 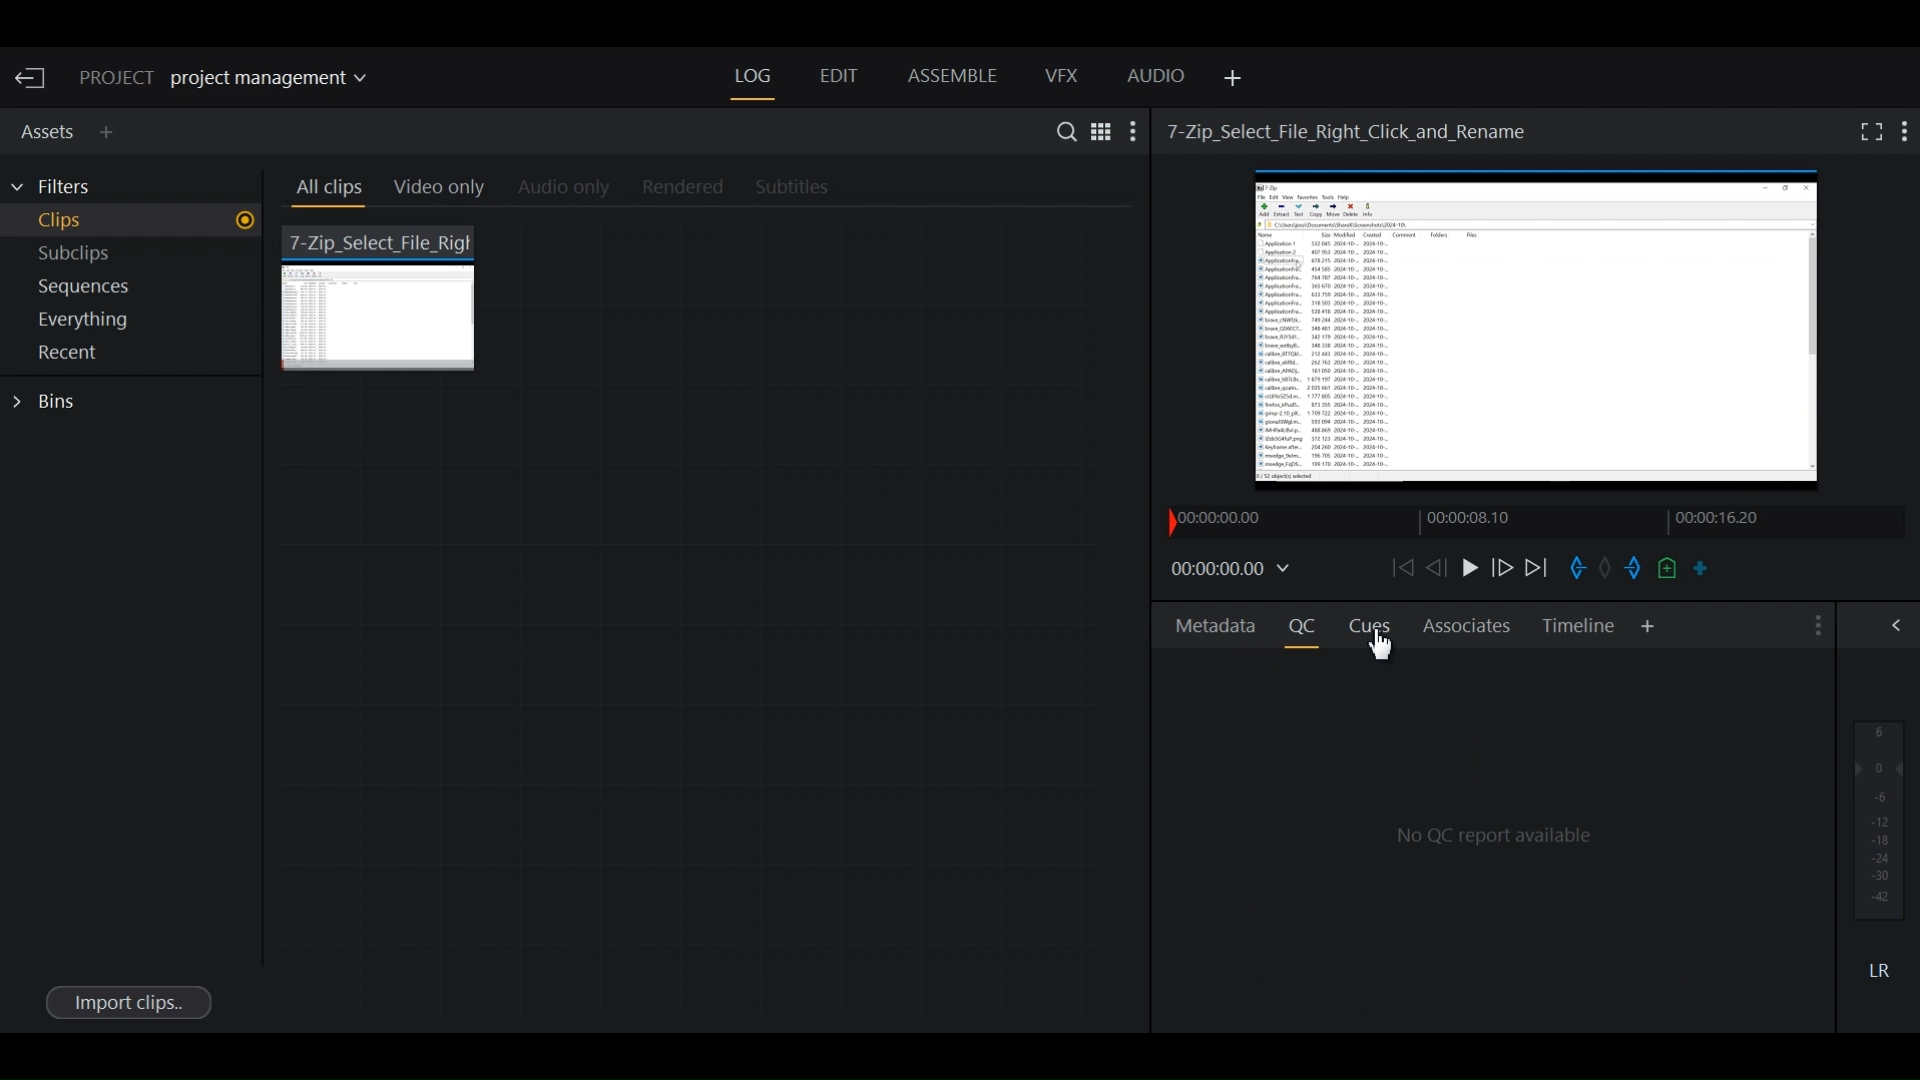 I want to click on Audio output levels, so click(x=1879, y=819).